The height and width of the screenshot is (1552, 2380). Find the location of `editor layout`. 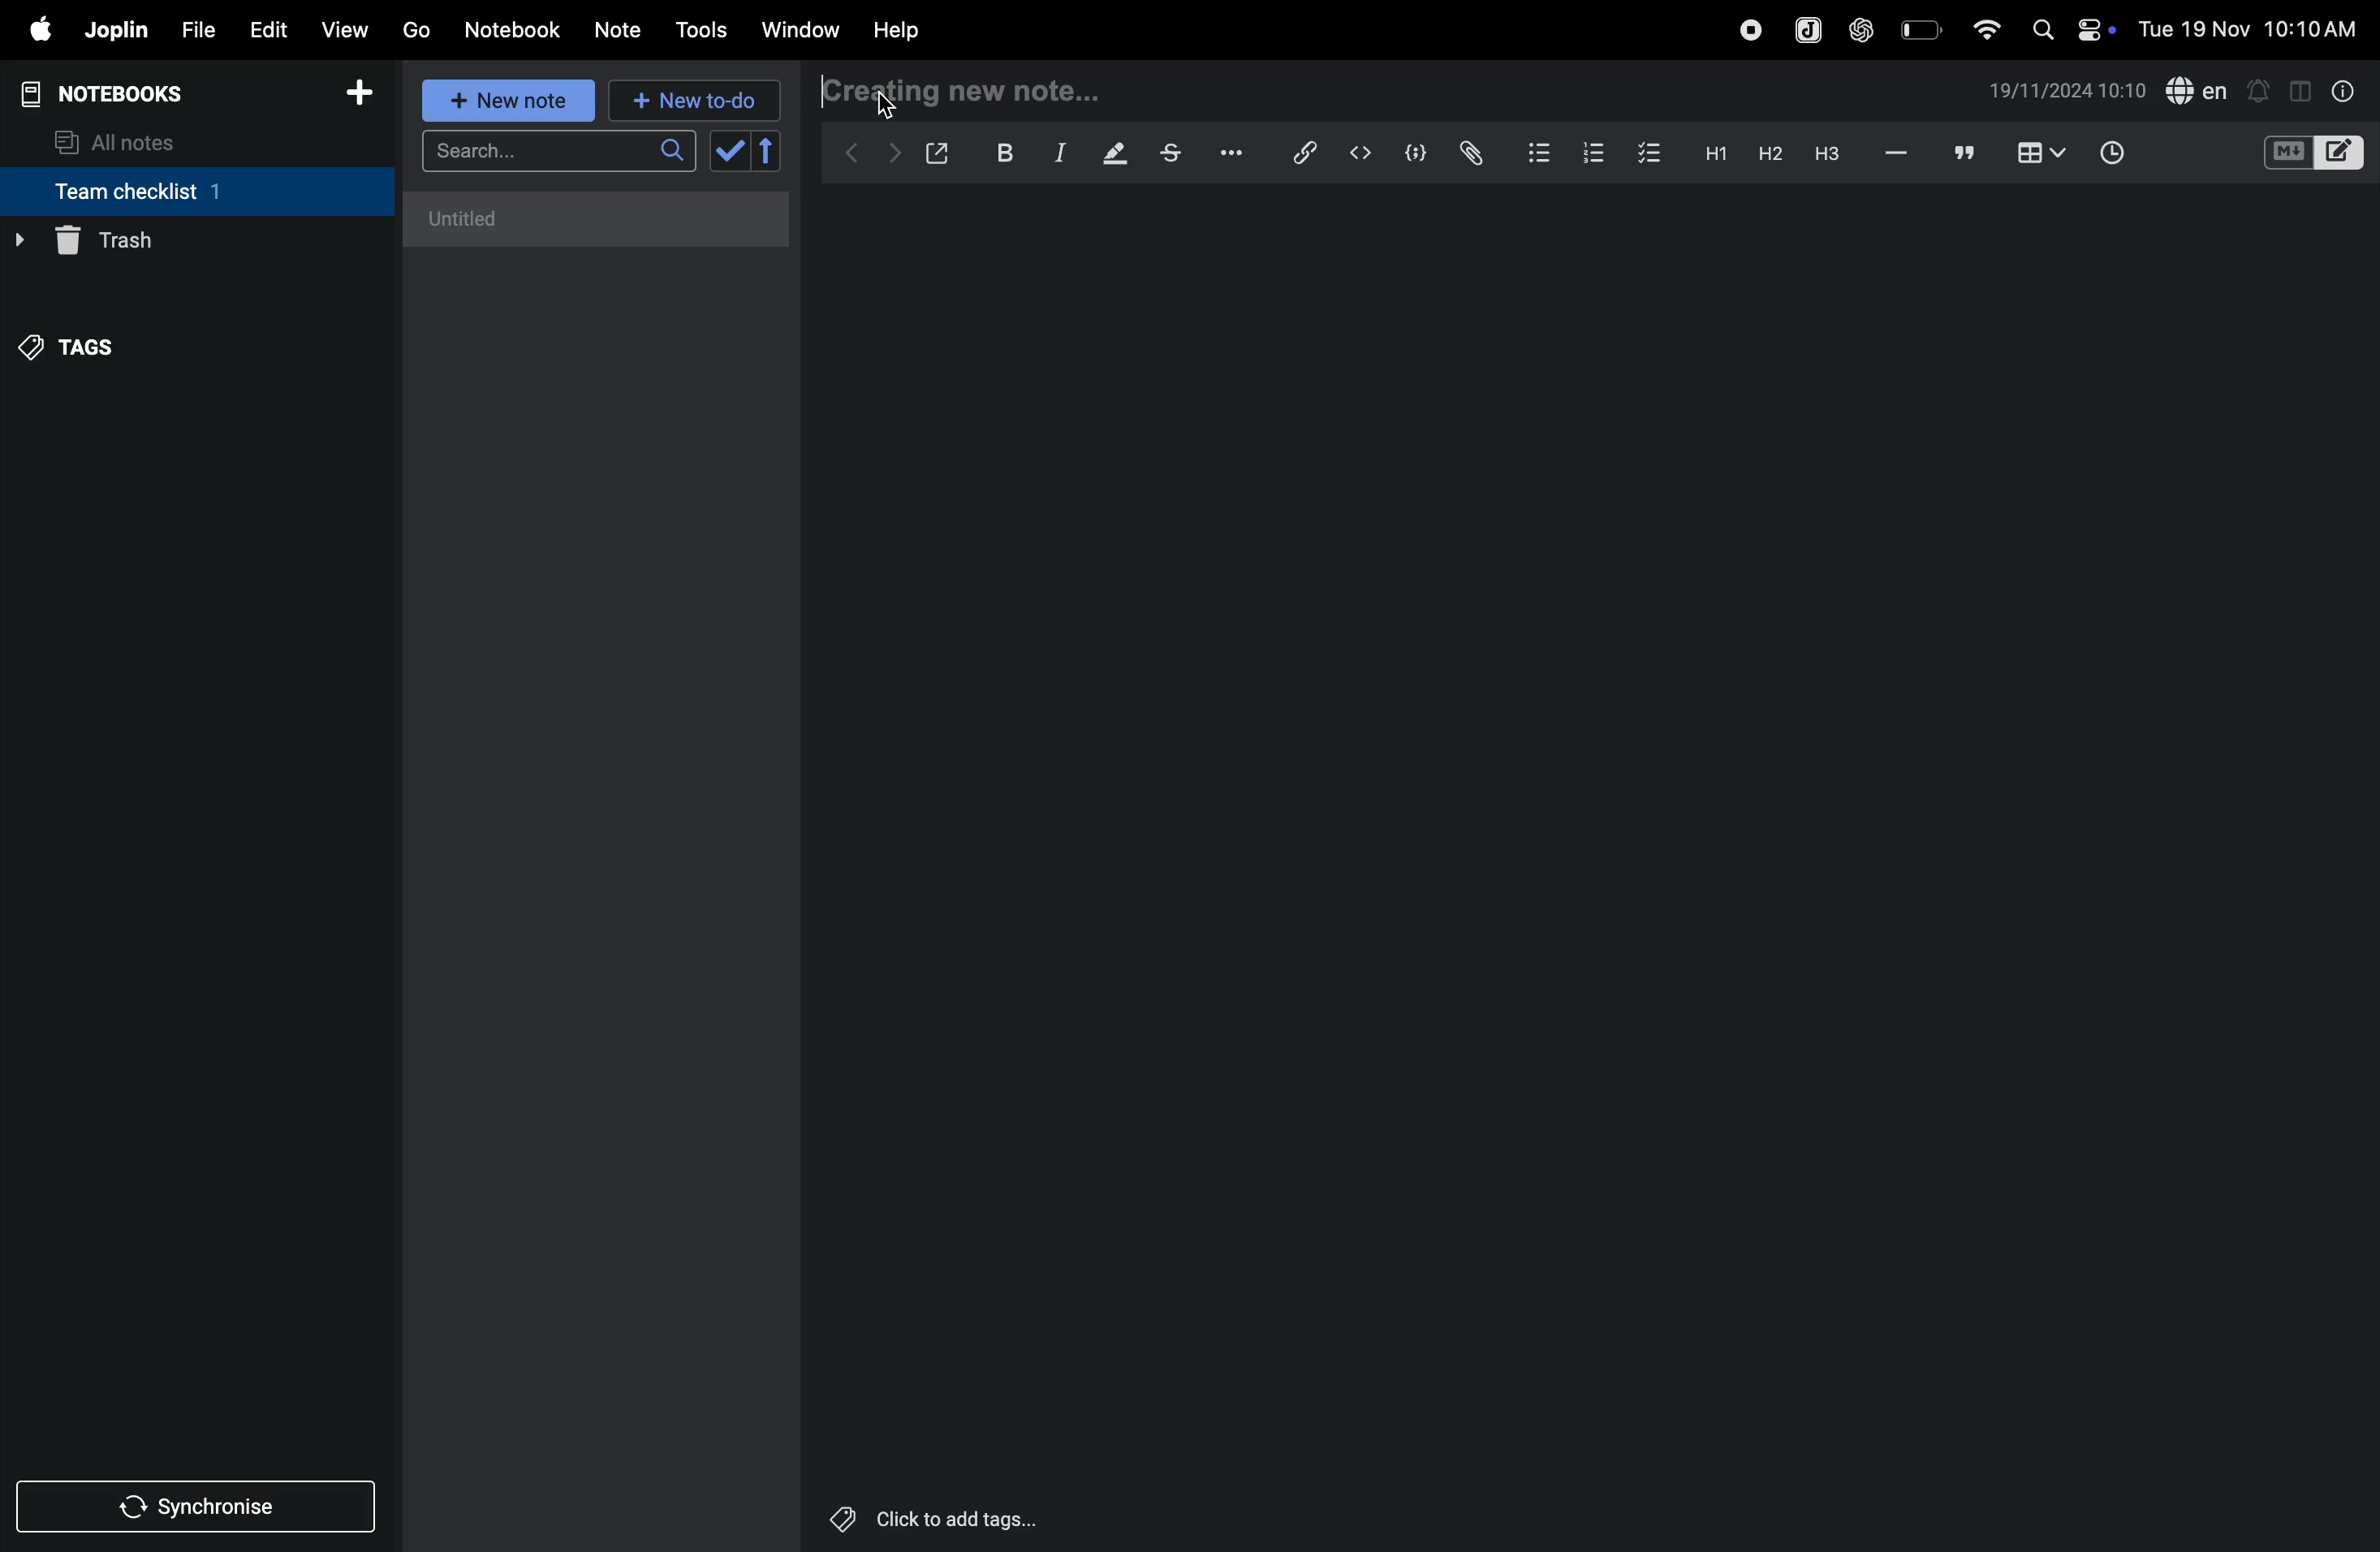

editor layout is located at coordinates (2342, 151).